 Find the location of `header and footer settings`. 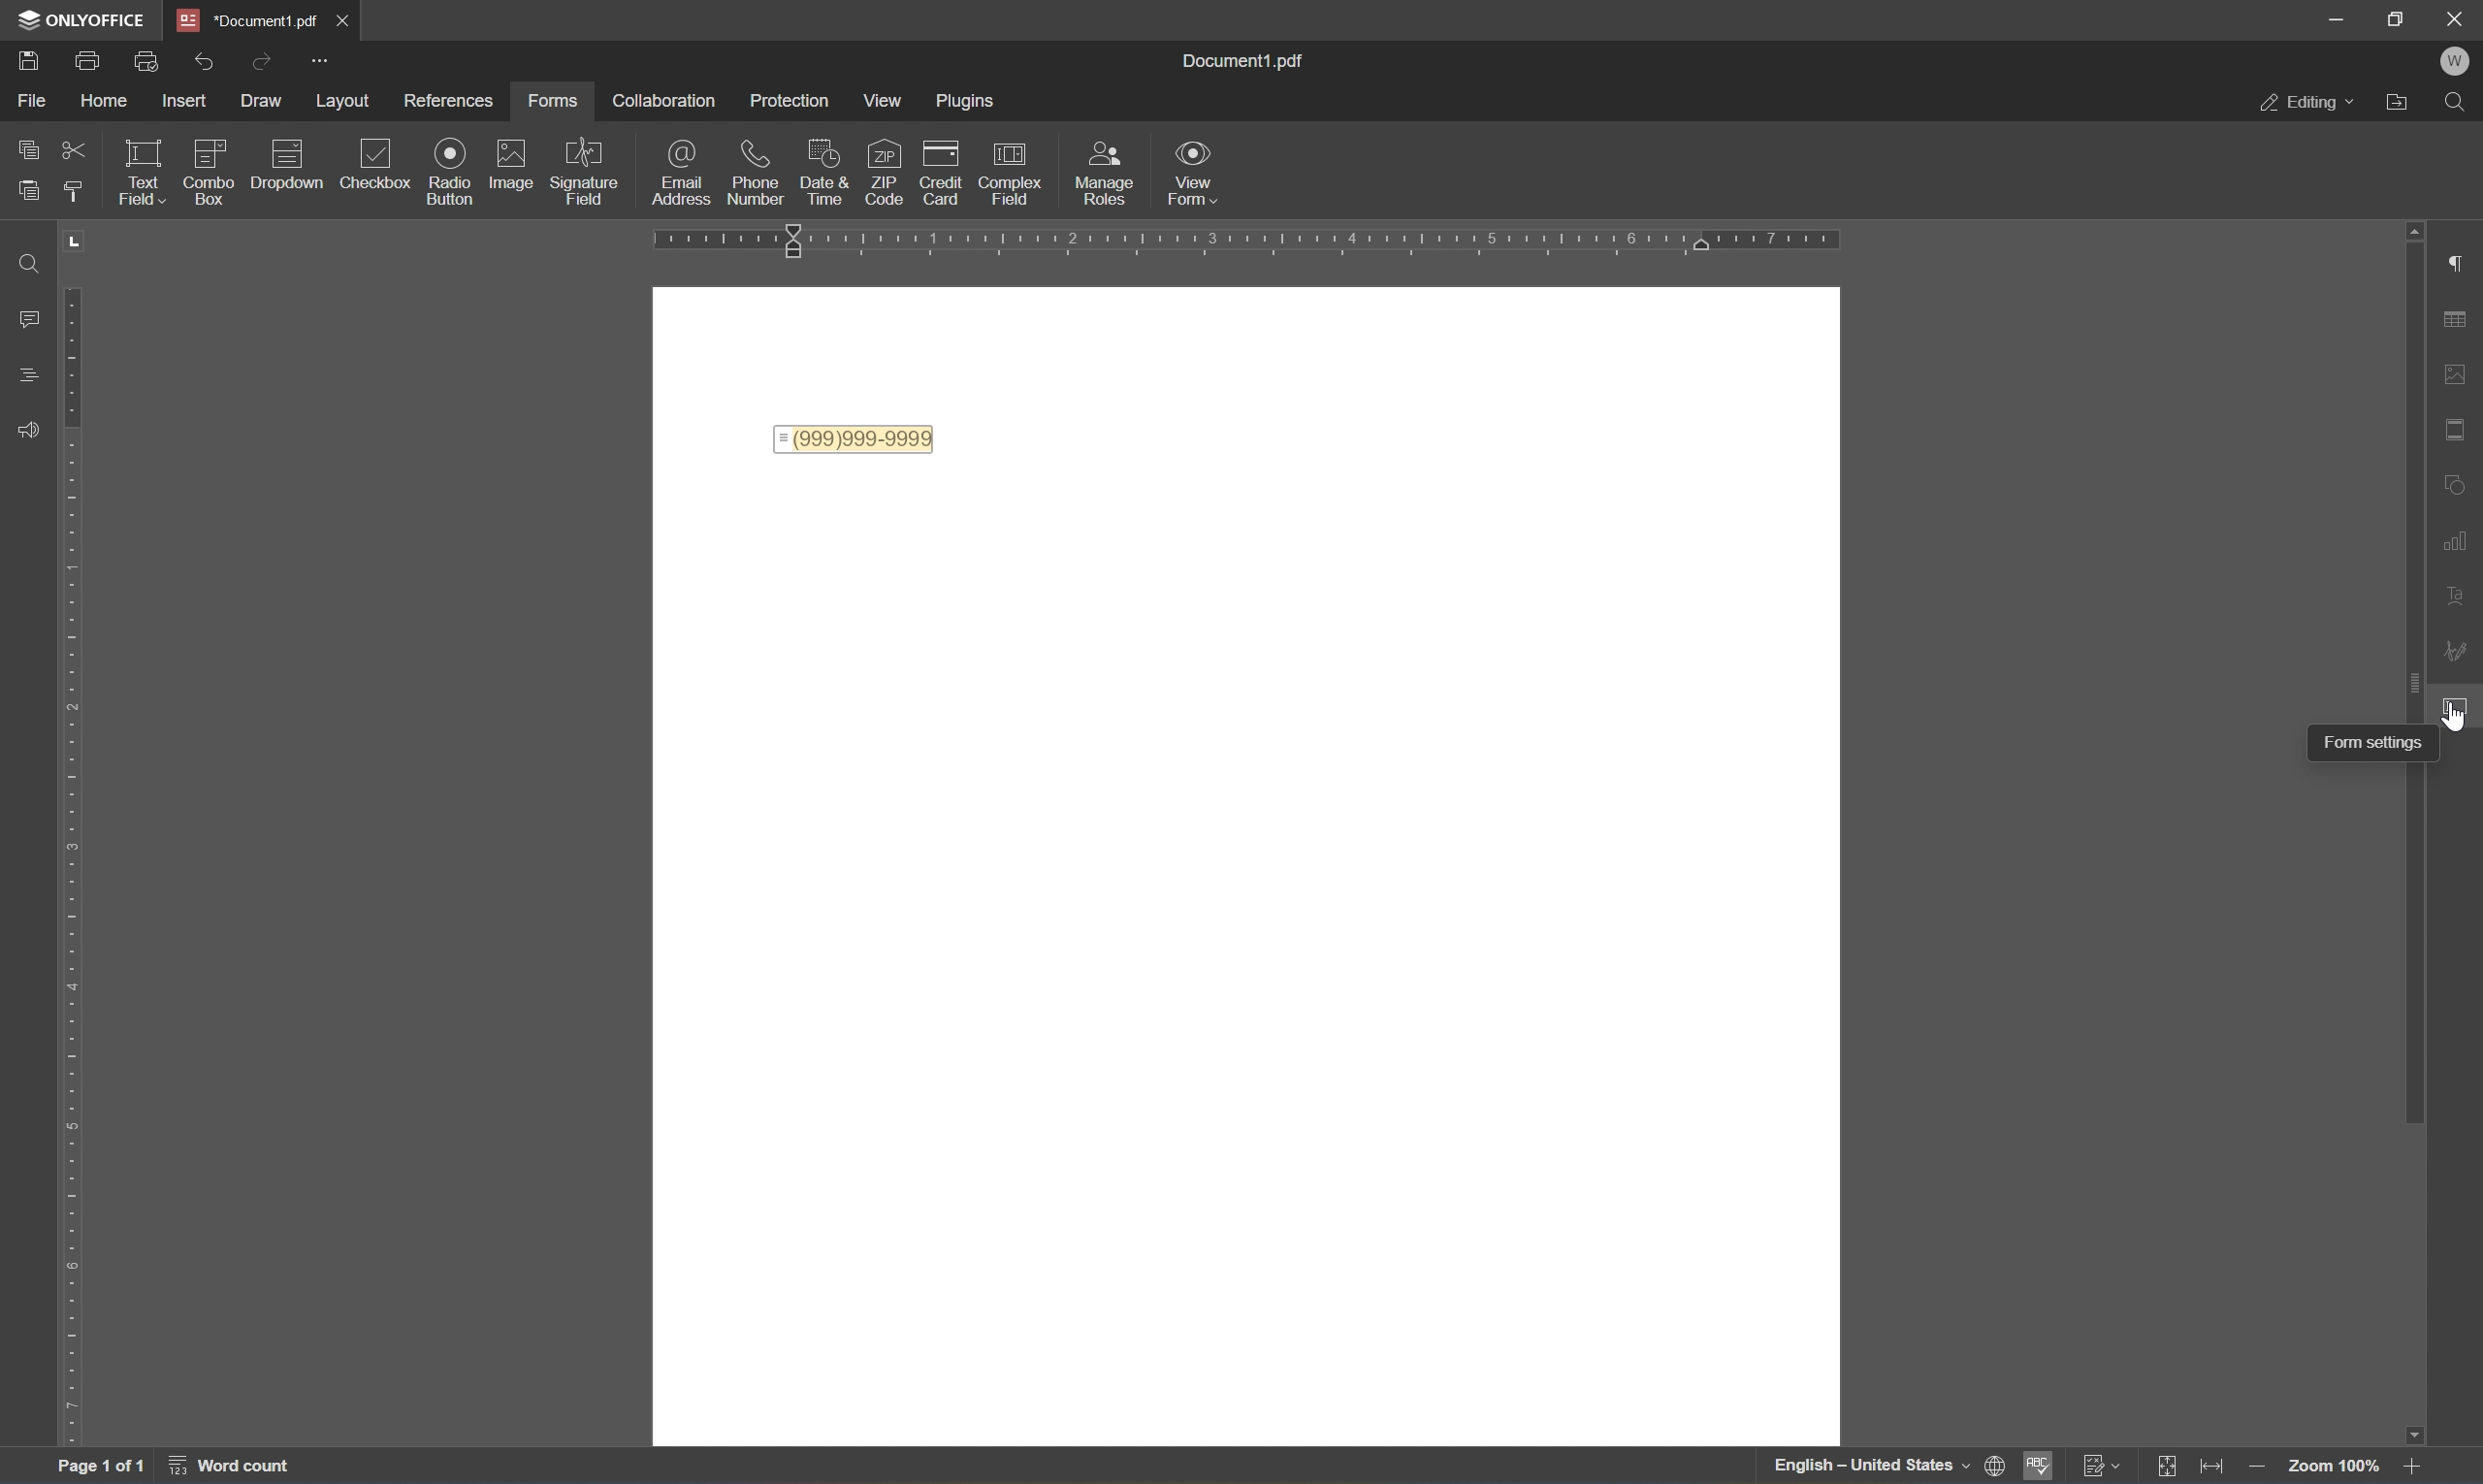

header and footer settings is located at coordinates (2461, 437).